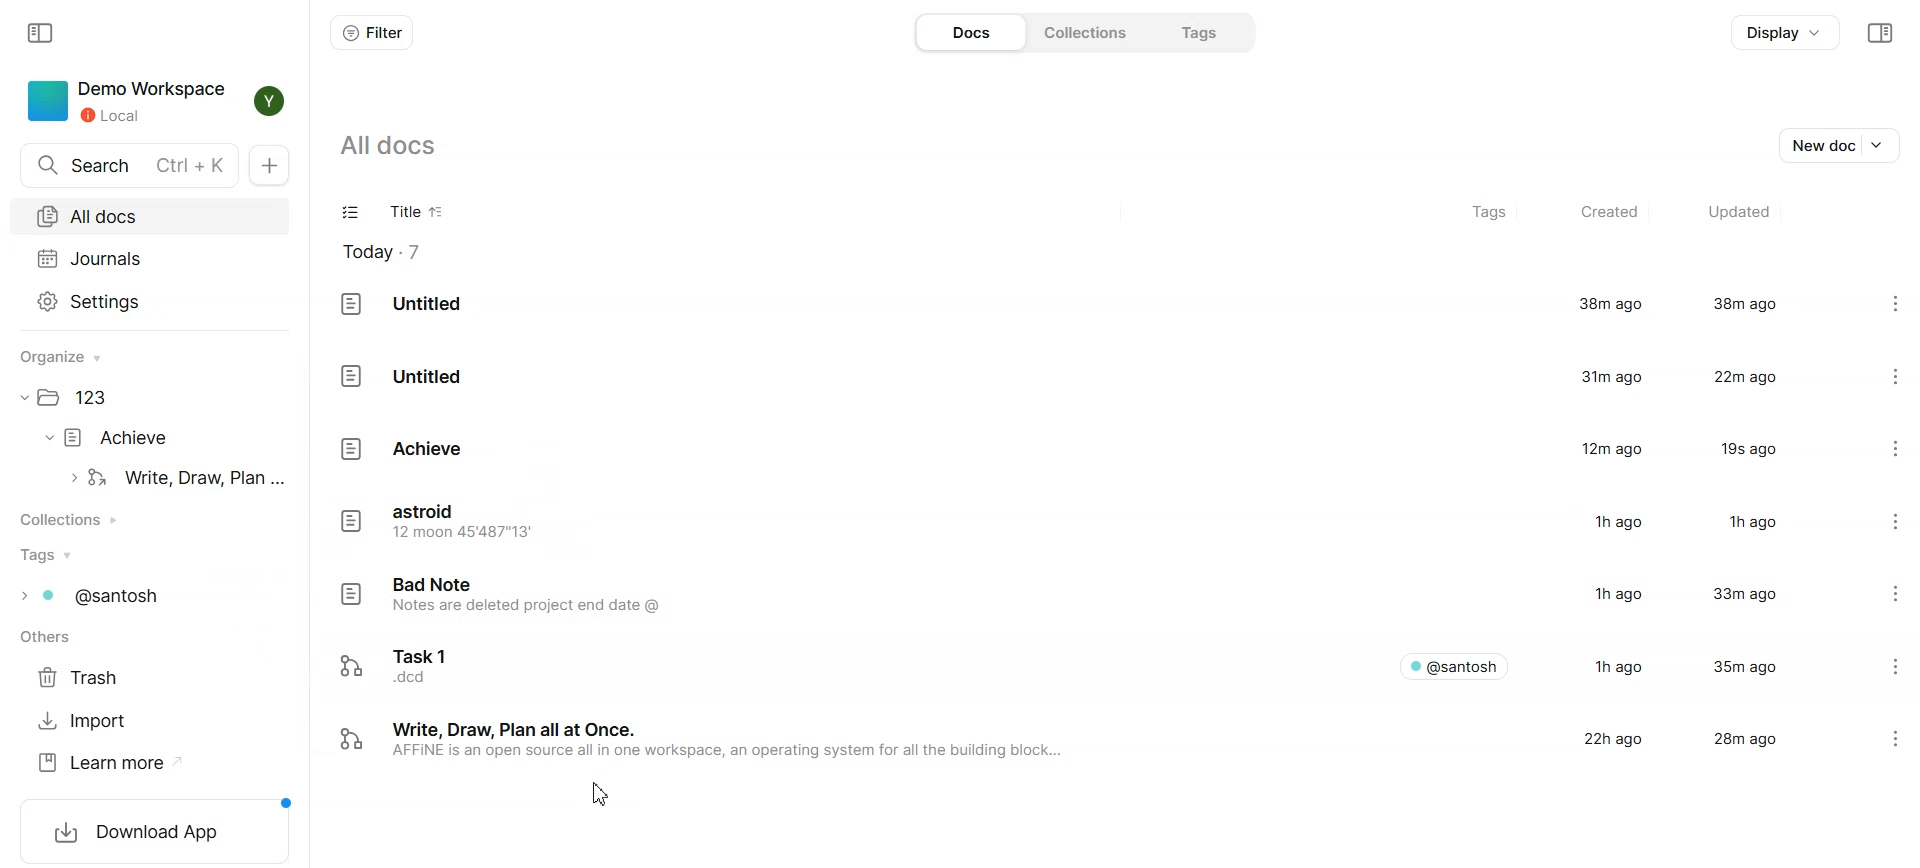 The width and height of the screenshot is (1920, 868). What do you see at coordinates (110, 763) in the screenshot?
I see `Learn more` at bounding box center [110, 763].